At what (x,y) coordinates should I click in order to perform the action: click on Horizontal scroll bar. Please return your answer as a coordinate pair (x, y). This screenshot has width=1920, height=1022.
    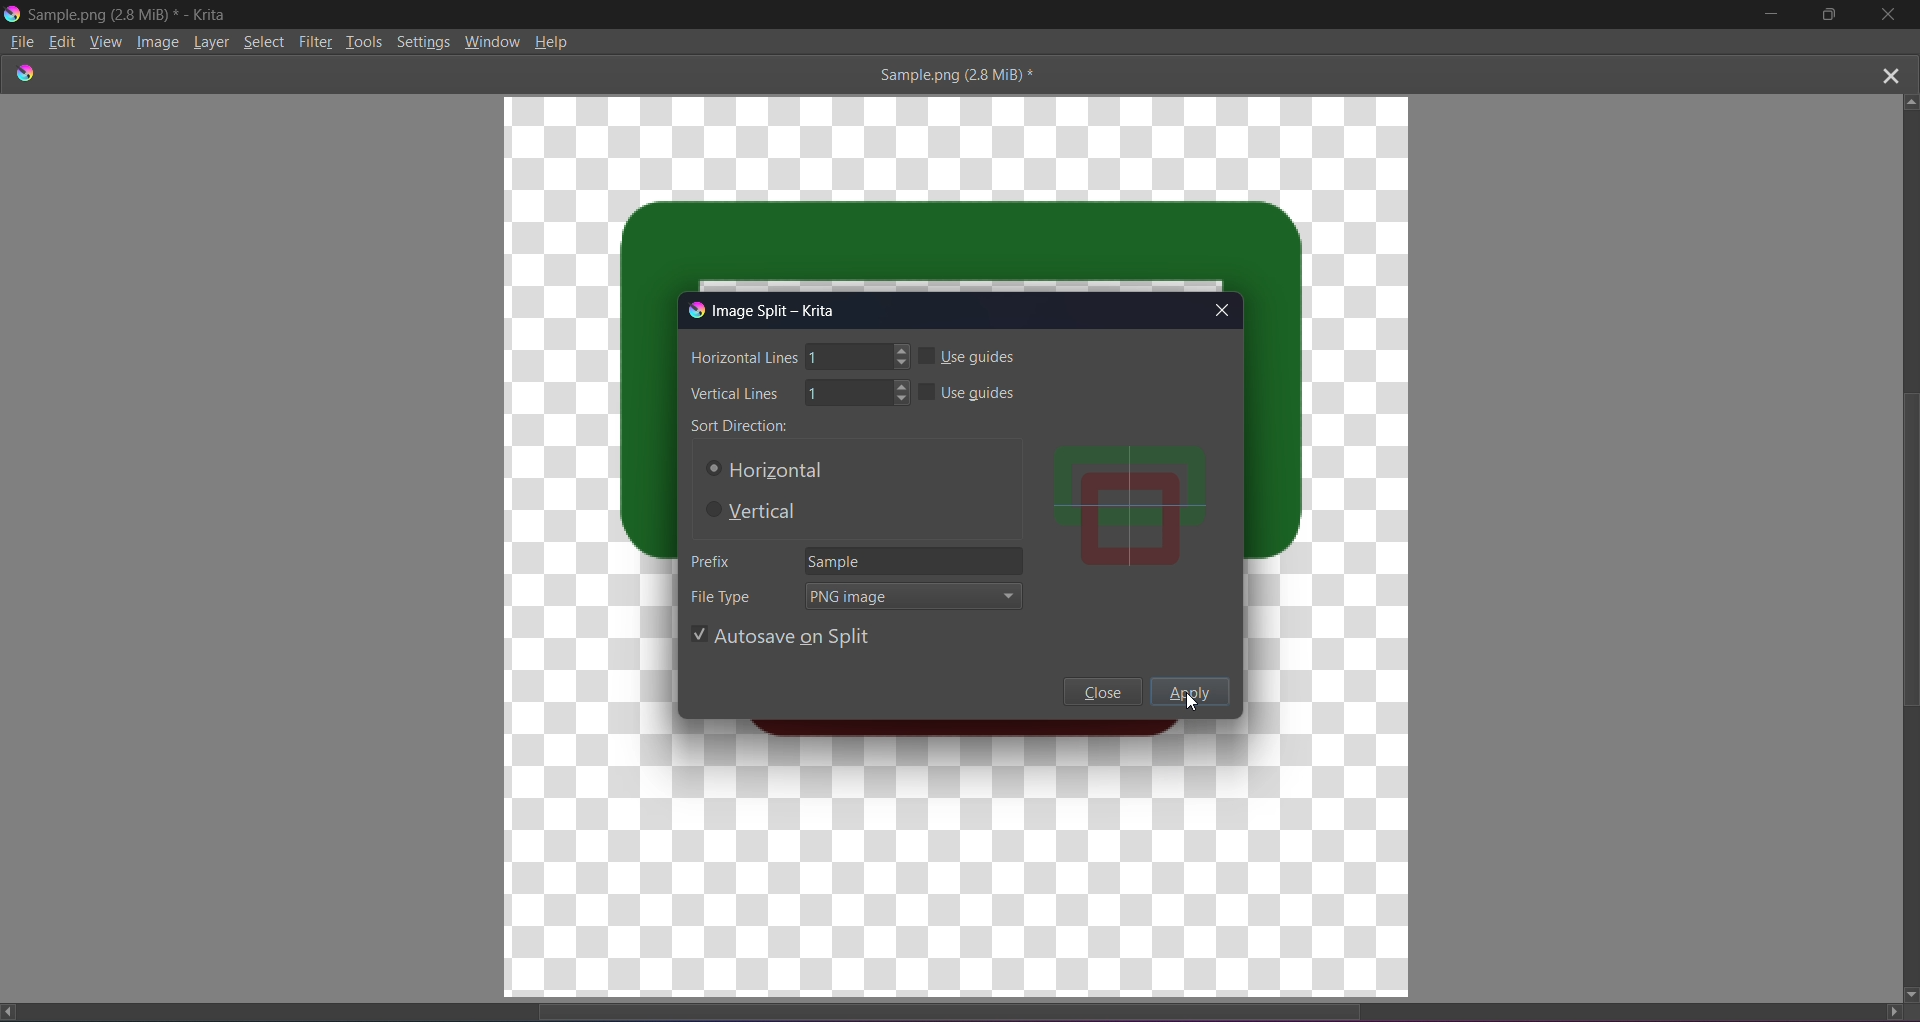
    Looking at the image, I should click on (967, 1006).